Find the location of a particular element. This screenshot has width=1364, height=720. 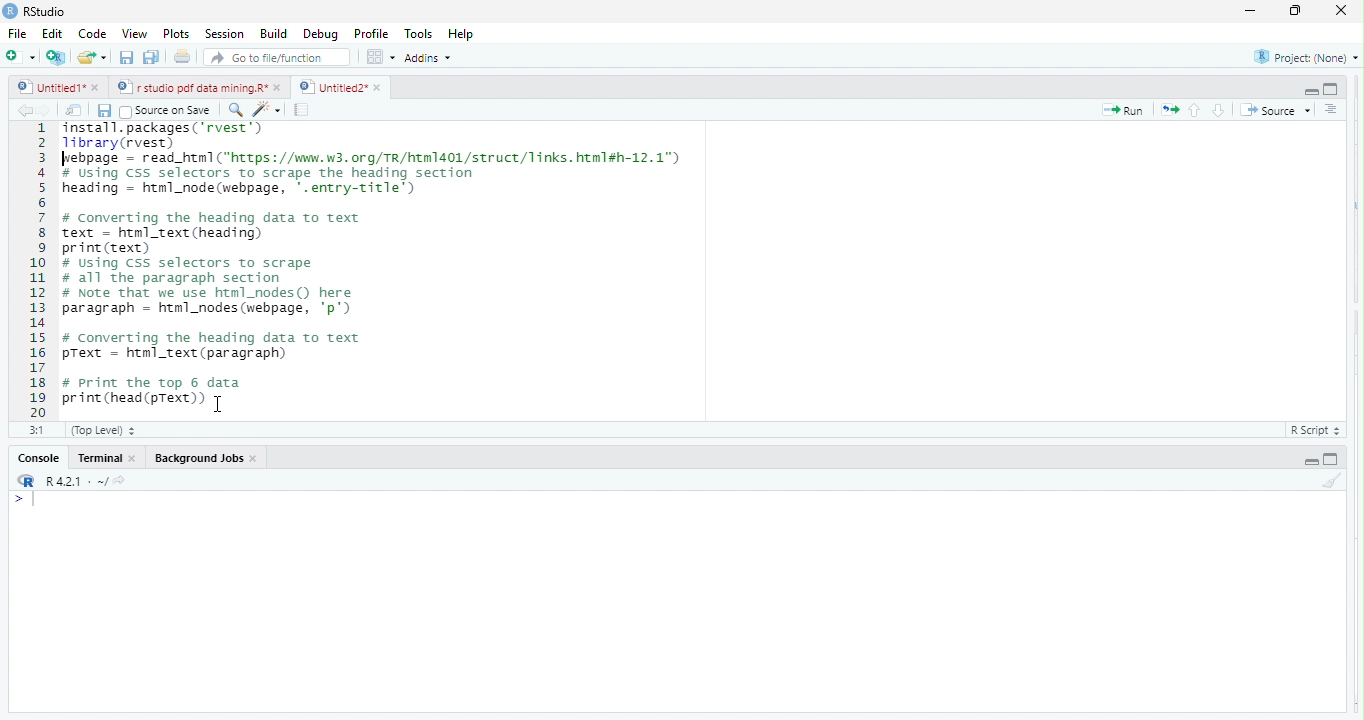

Plots is located at coordinates (175, 34).